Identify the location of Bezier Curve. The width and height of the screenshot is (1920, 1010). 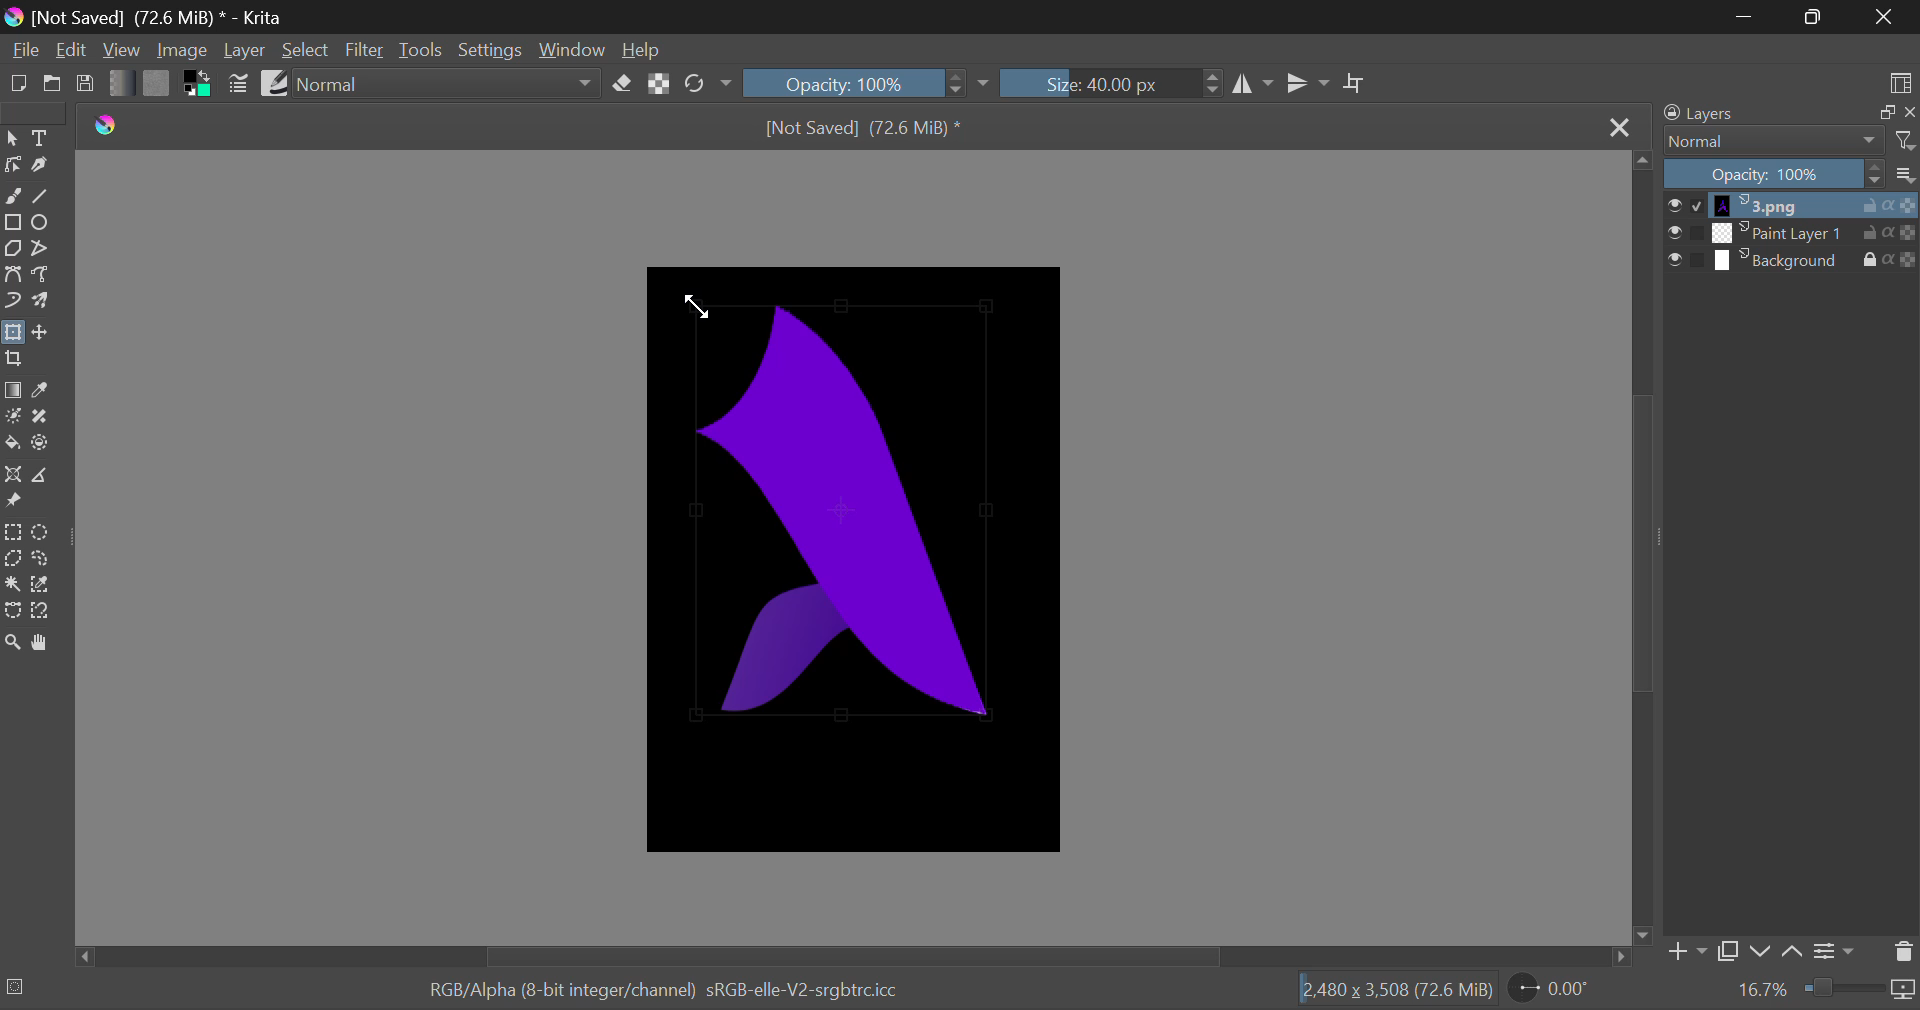
(12, 274).